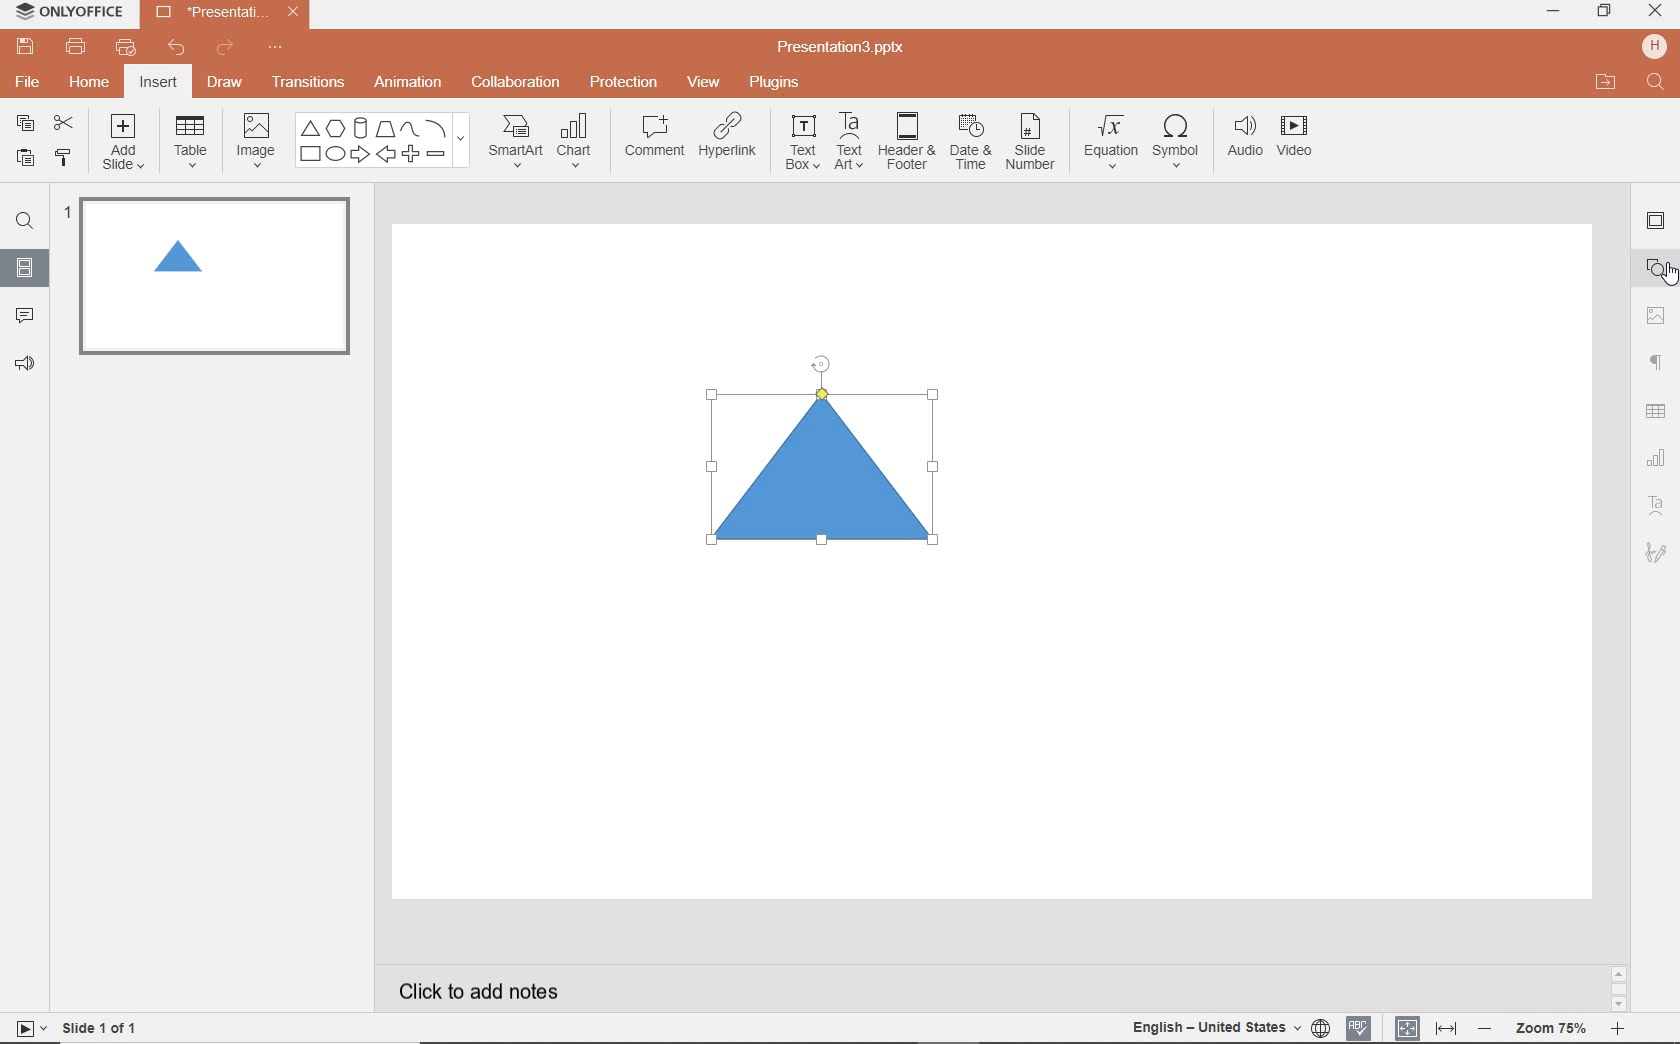 This screenshot has height=1044, width=1680. Describe the element at coordinates (1179, 137) in the screenshot. I see `SYMBOL` at that location.